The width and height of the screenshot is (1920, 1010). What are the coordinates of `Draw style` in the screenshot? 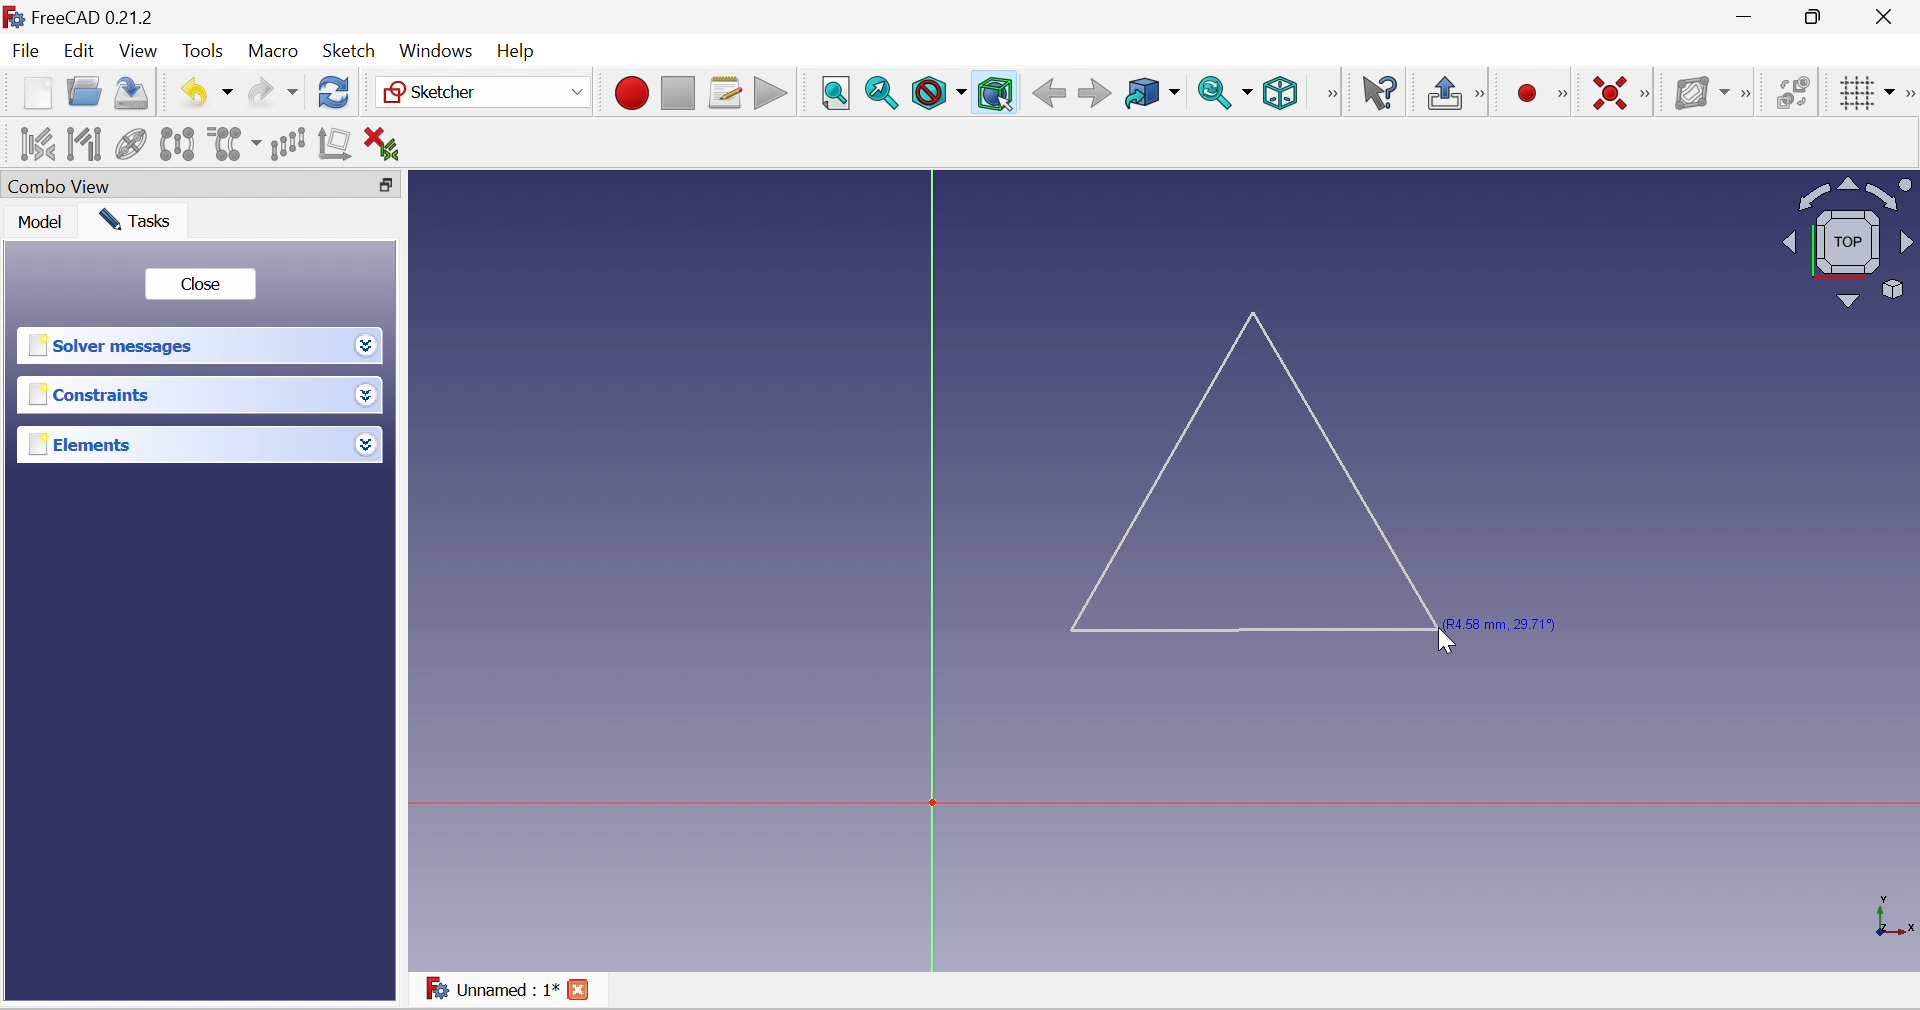 It's located at (937, 94).